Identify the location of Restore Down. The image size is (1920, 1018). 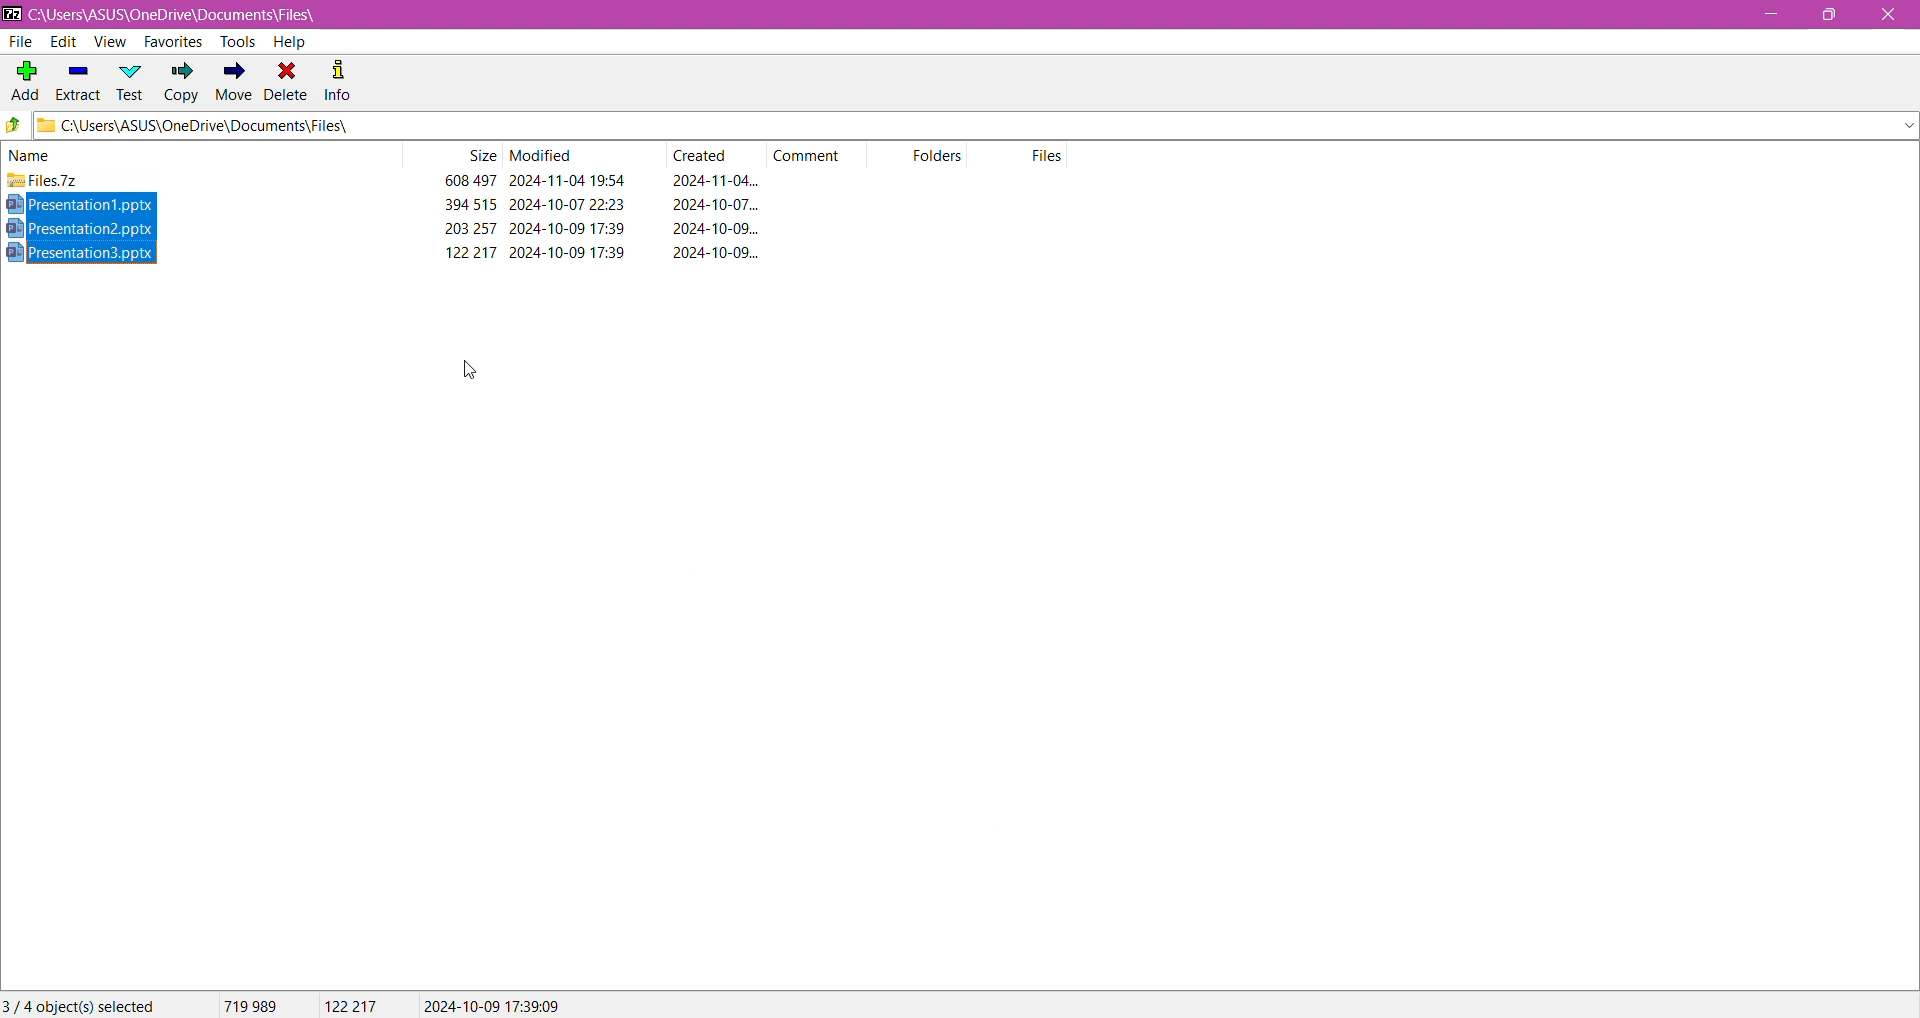
(1836, 14).